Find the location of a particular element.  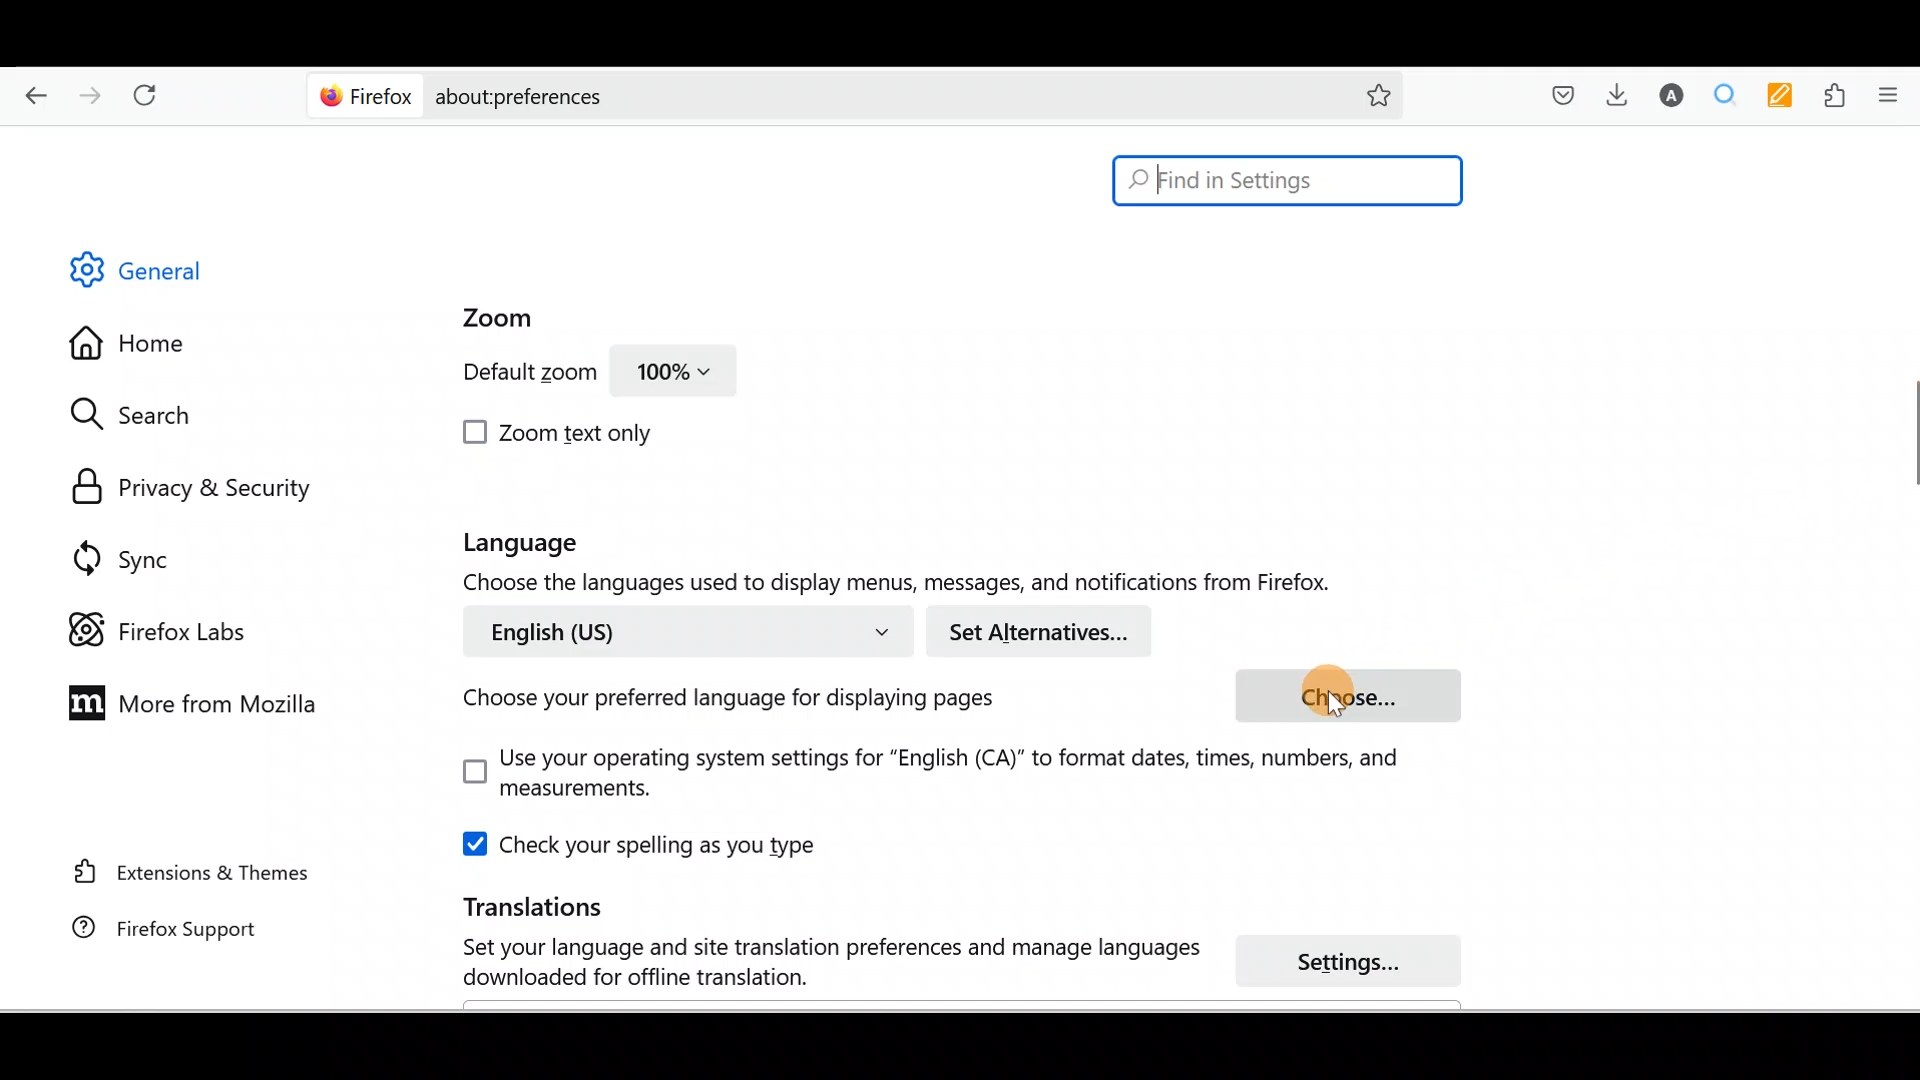

Use your operating system settings for "English(CA)" to format dates, times, numbers and measurements. is located at coordinates (911, 775).